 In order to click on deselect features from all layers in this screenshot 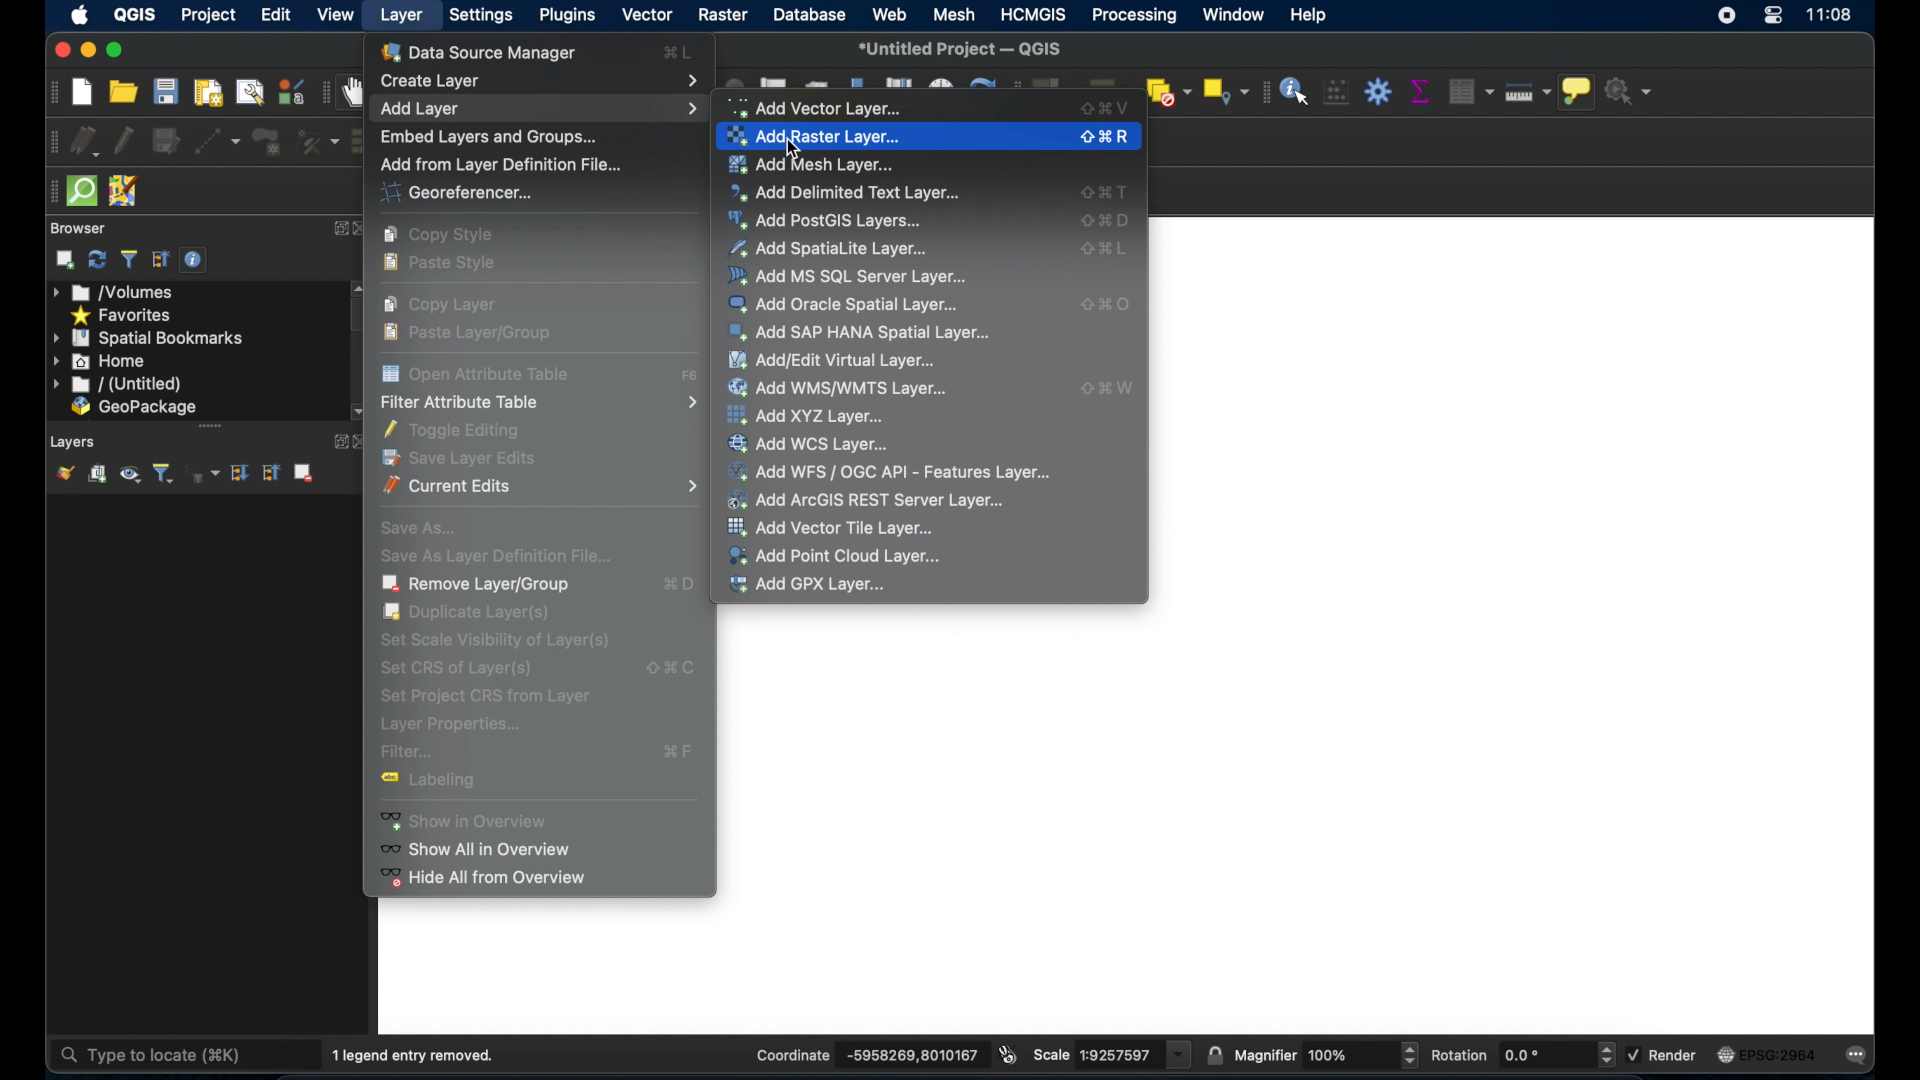, I will do `click(1168, 91)`.